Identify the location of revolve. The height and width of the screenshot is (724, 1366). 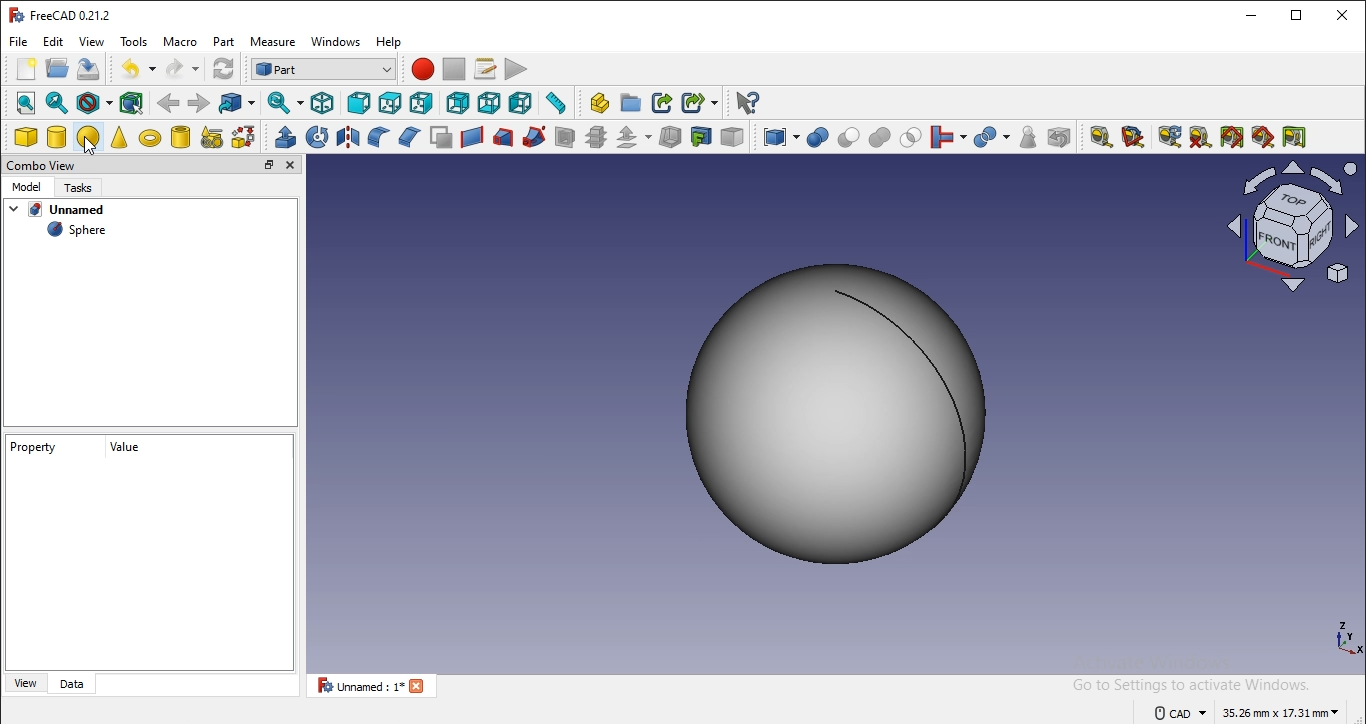
(316, 137).